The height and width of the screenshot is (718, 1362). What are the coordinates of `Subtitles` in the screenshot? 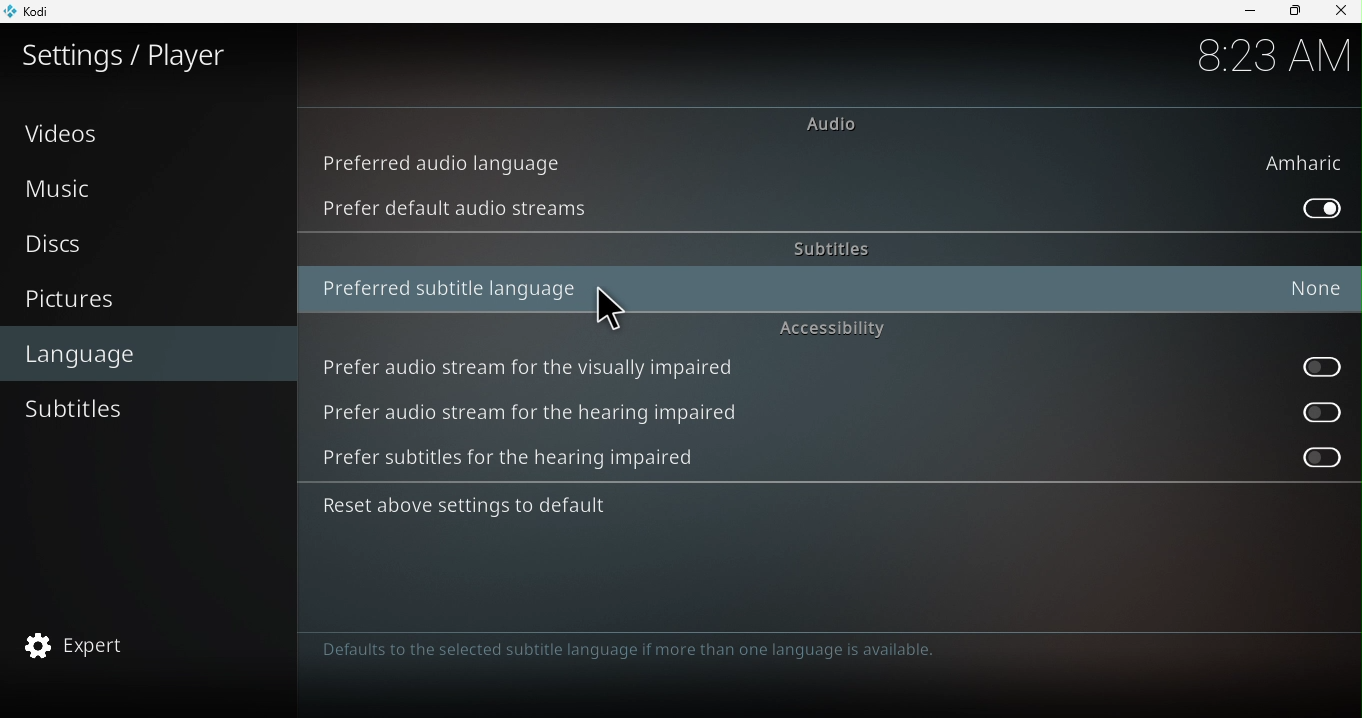 It's located at (826, 245).